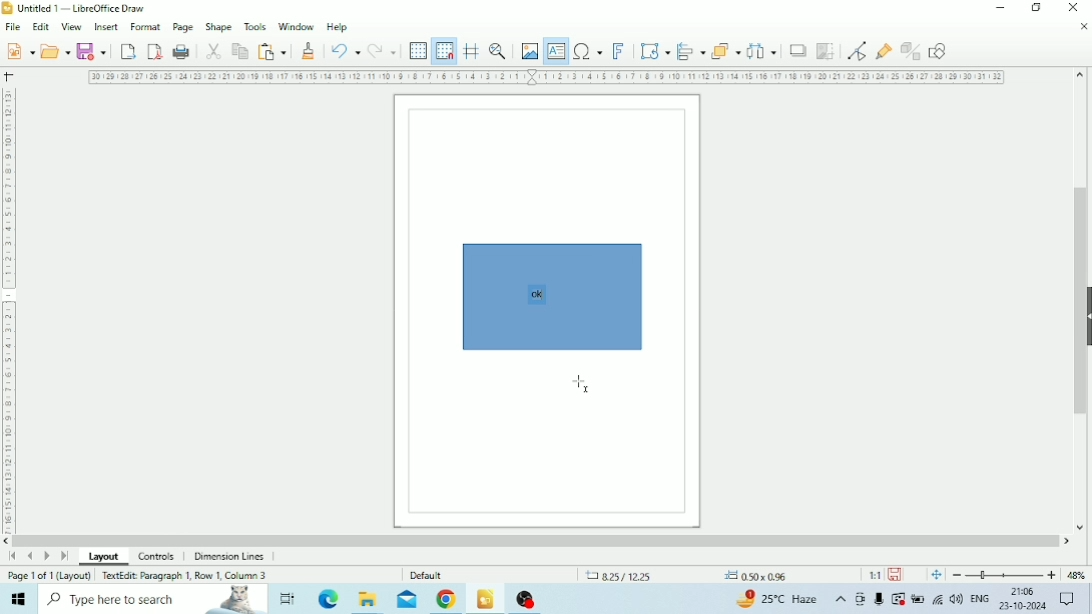  Describe the element at coordinates (255, 26) in the screenshot. I see `Tools` at that location.